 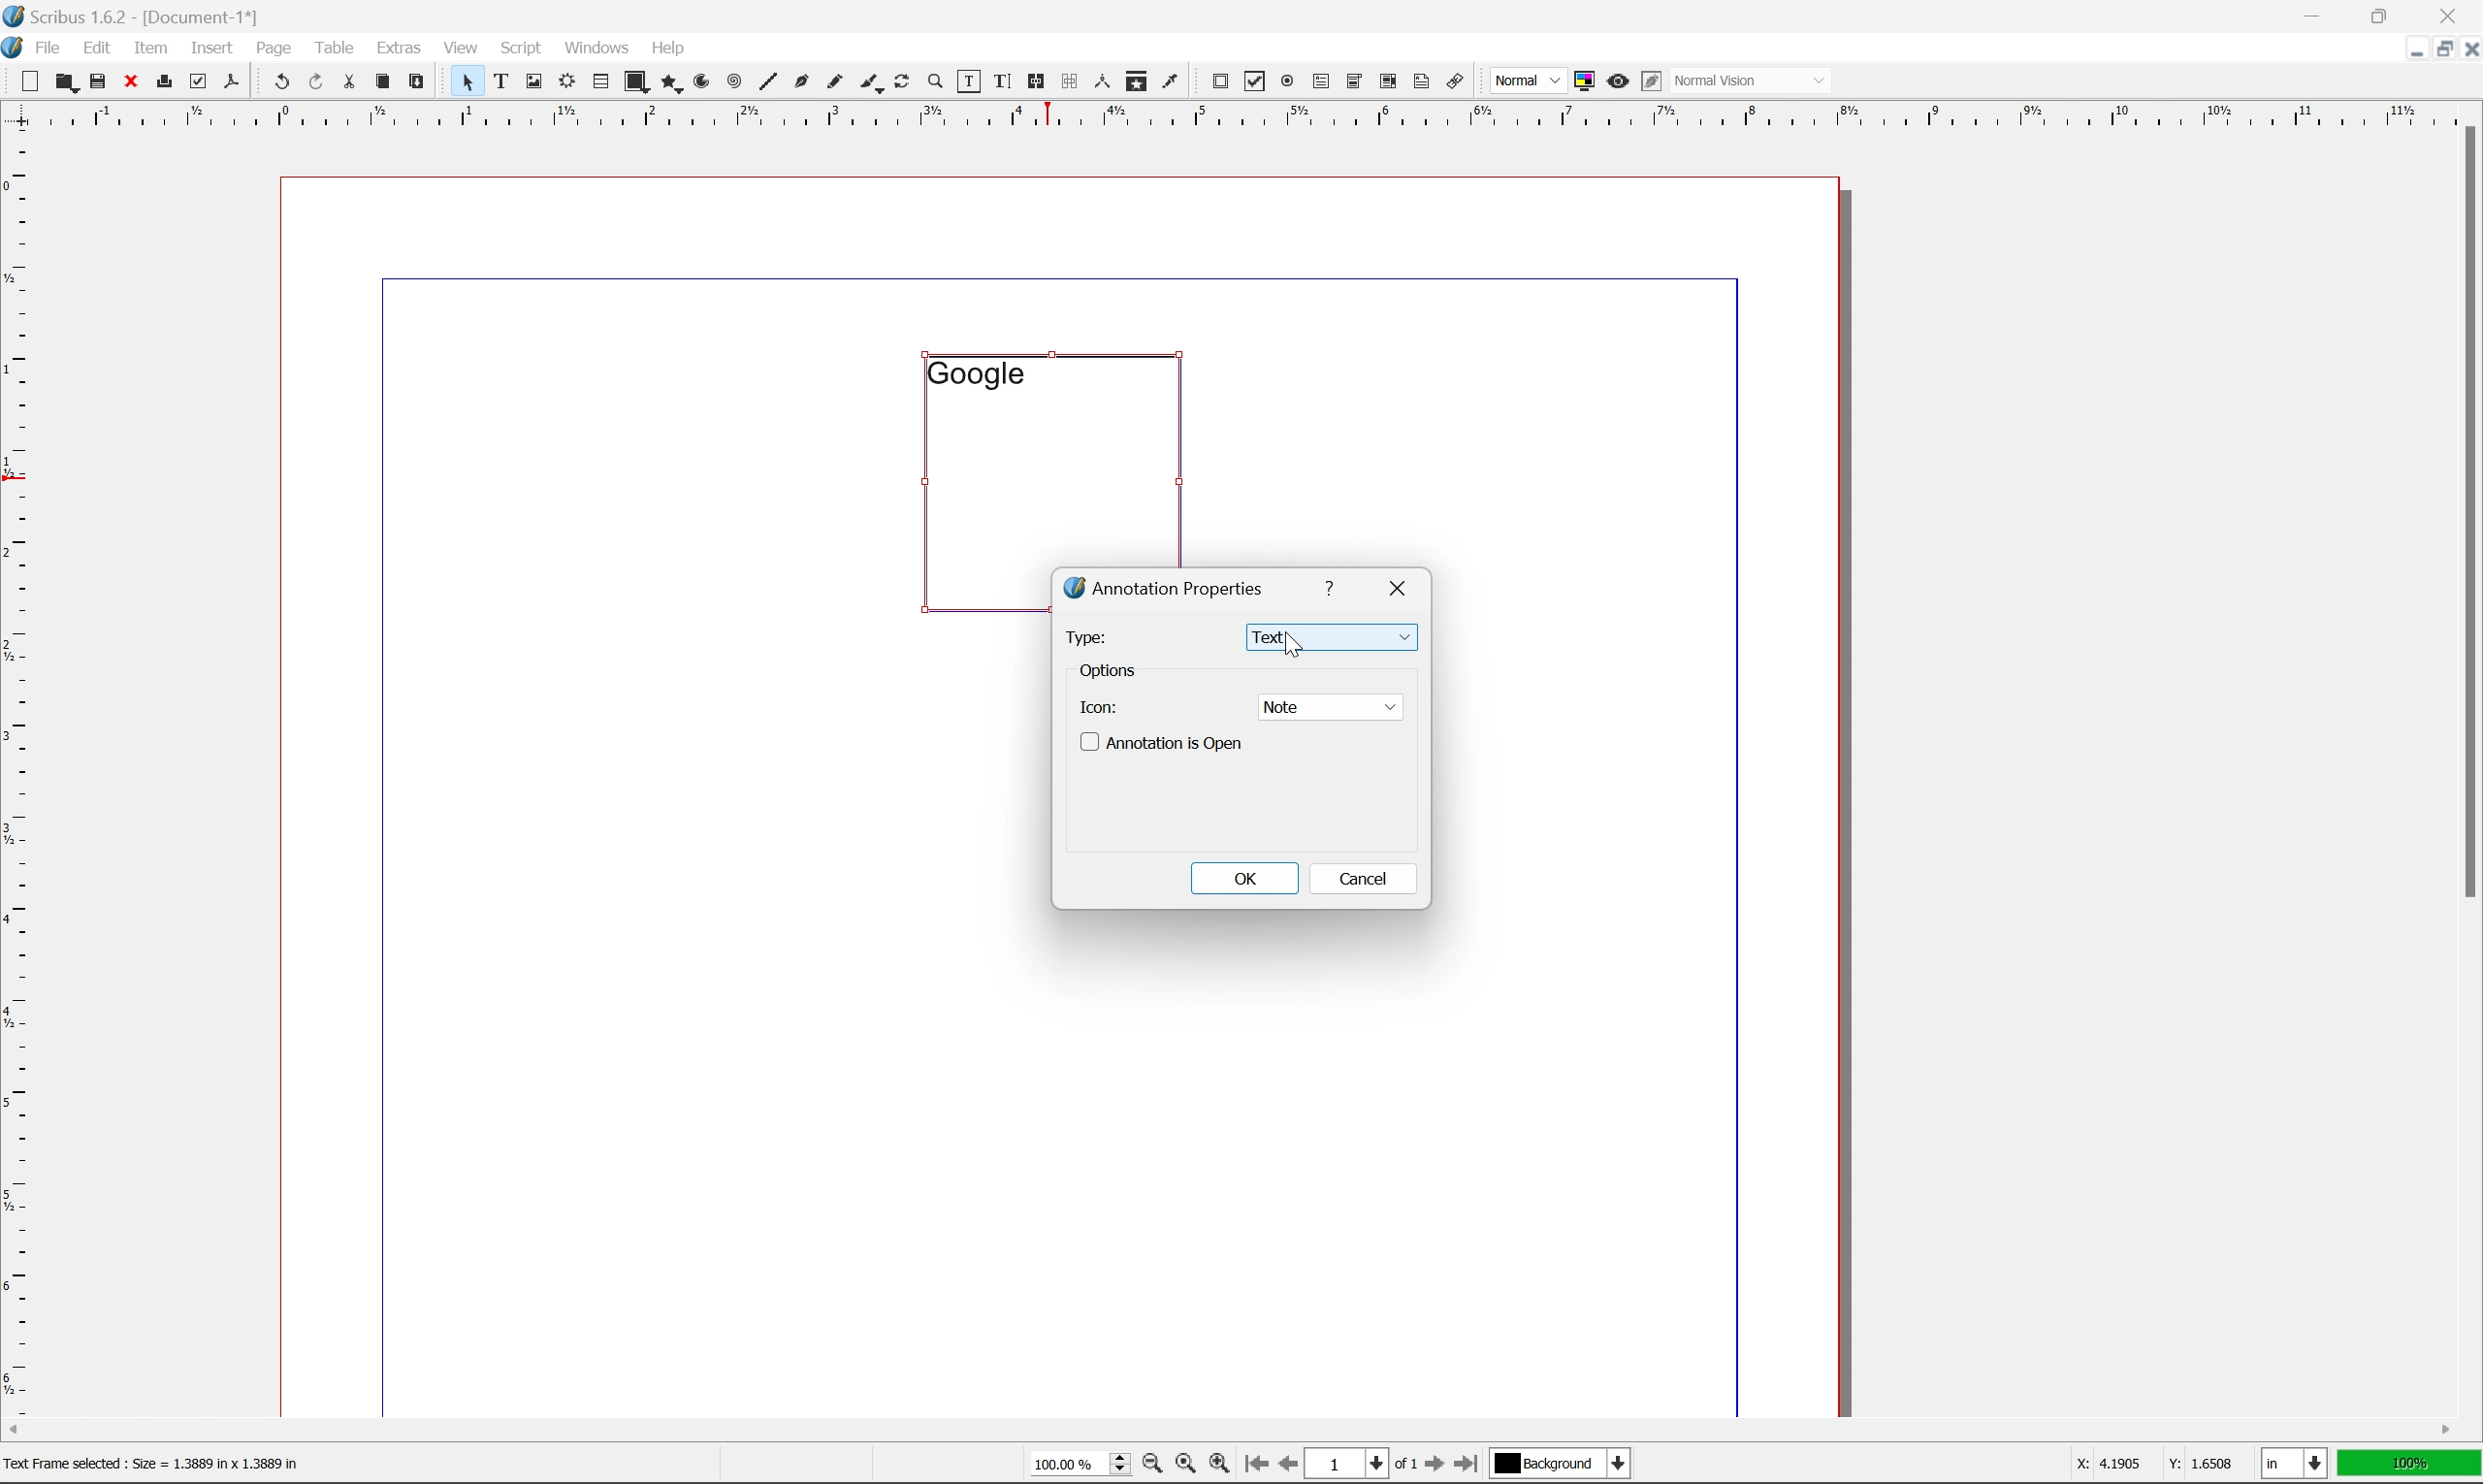 What do you see at coordinates (1651, 82) in the screenshot?
I see `edit in preview mode` at bounding box center [1651, 82].